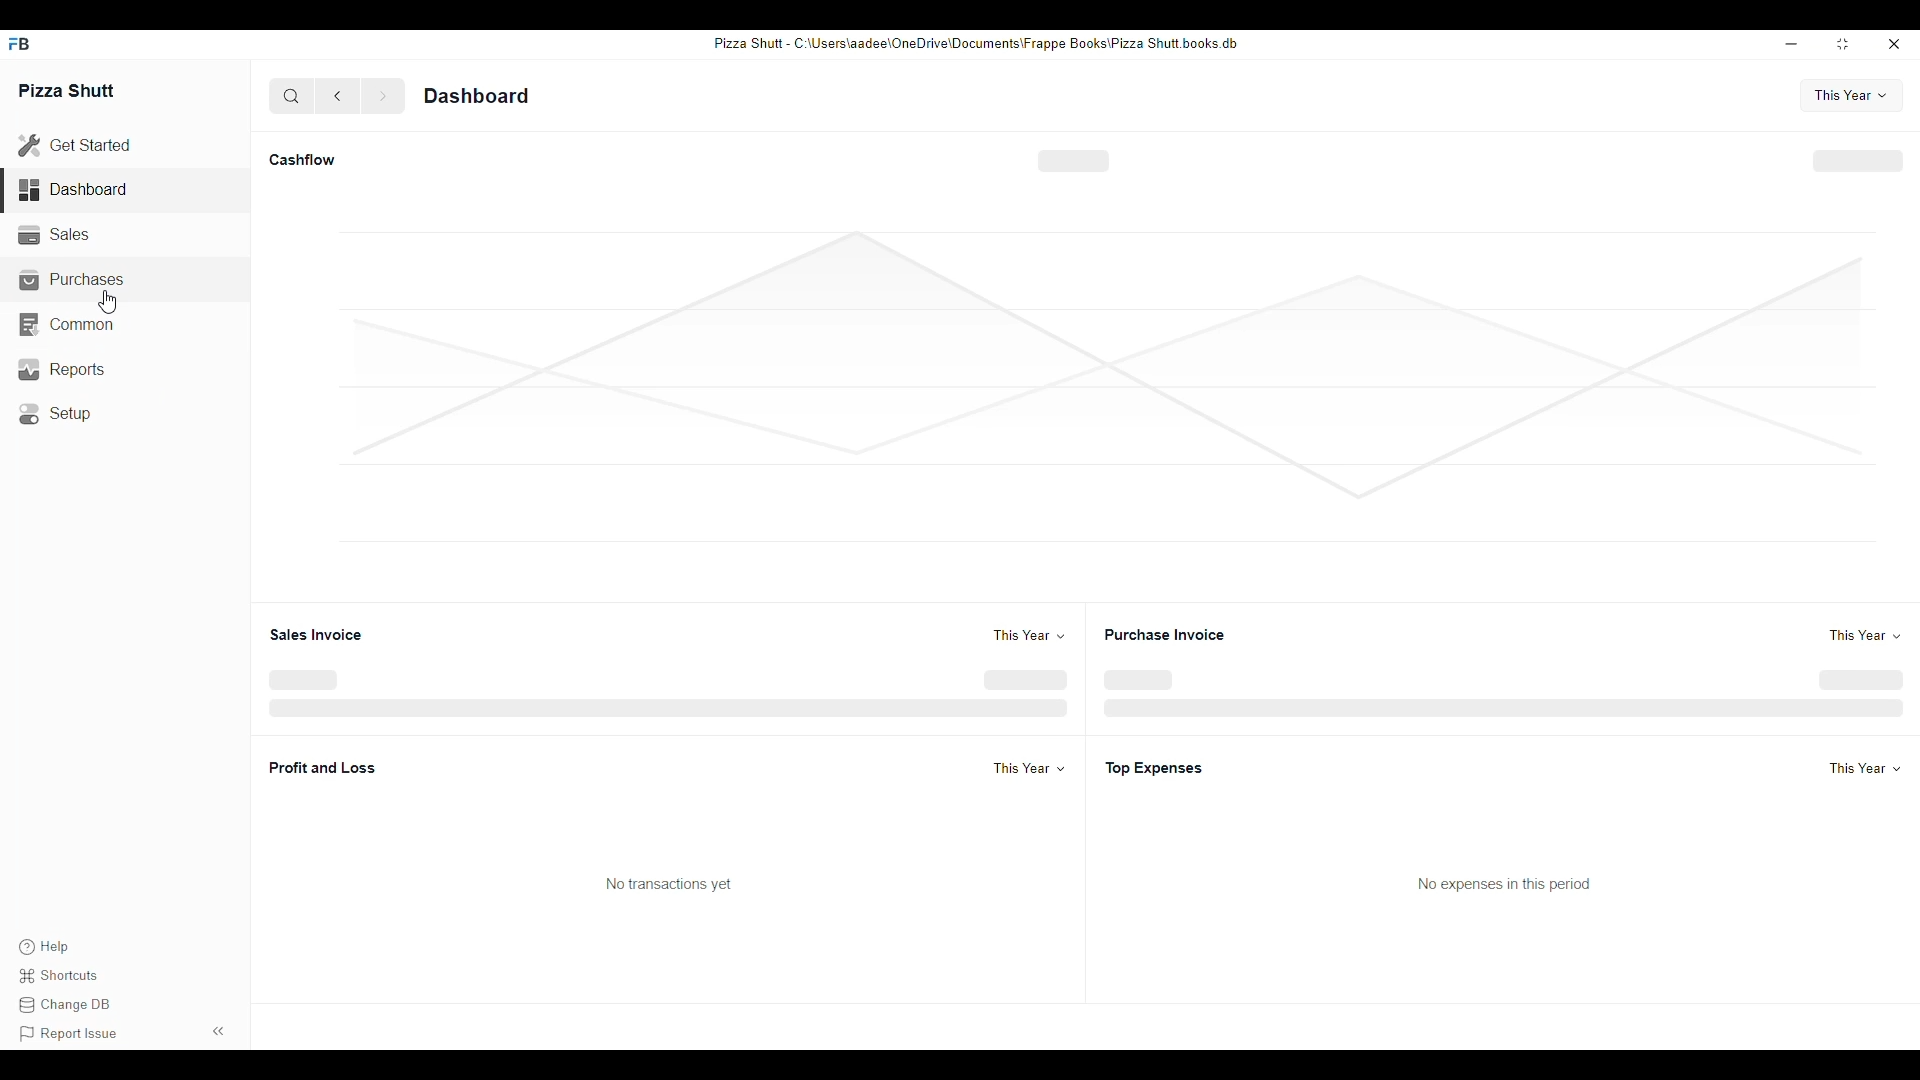 The image size is (1920, 1080). I want to click on cursor, so click(107, 302).